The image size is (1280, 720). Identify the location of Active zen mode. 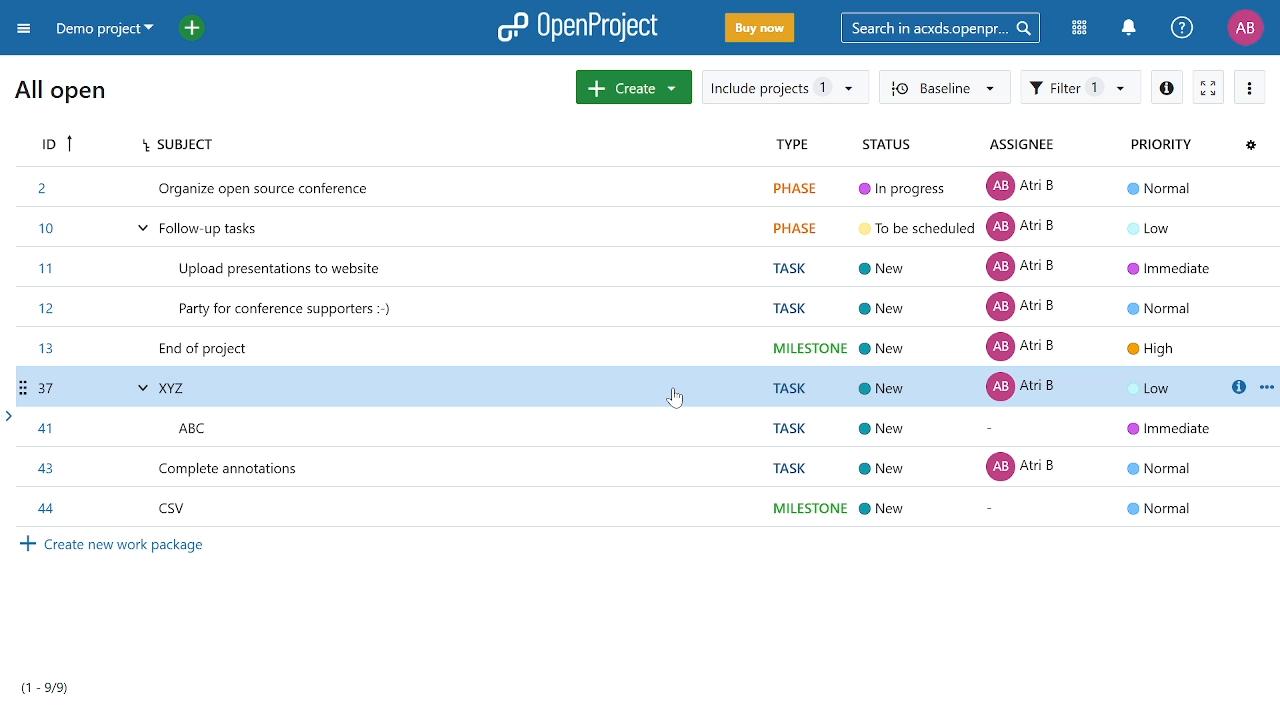
(1211, 88).